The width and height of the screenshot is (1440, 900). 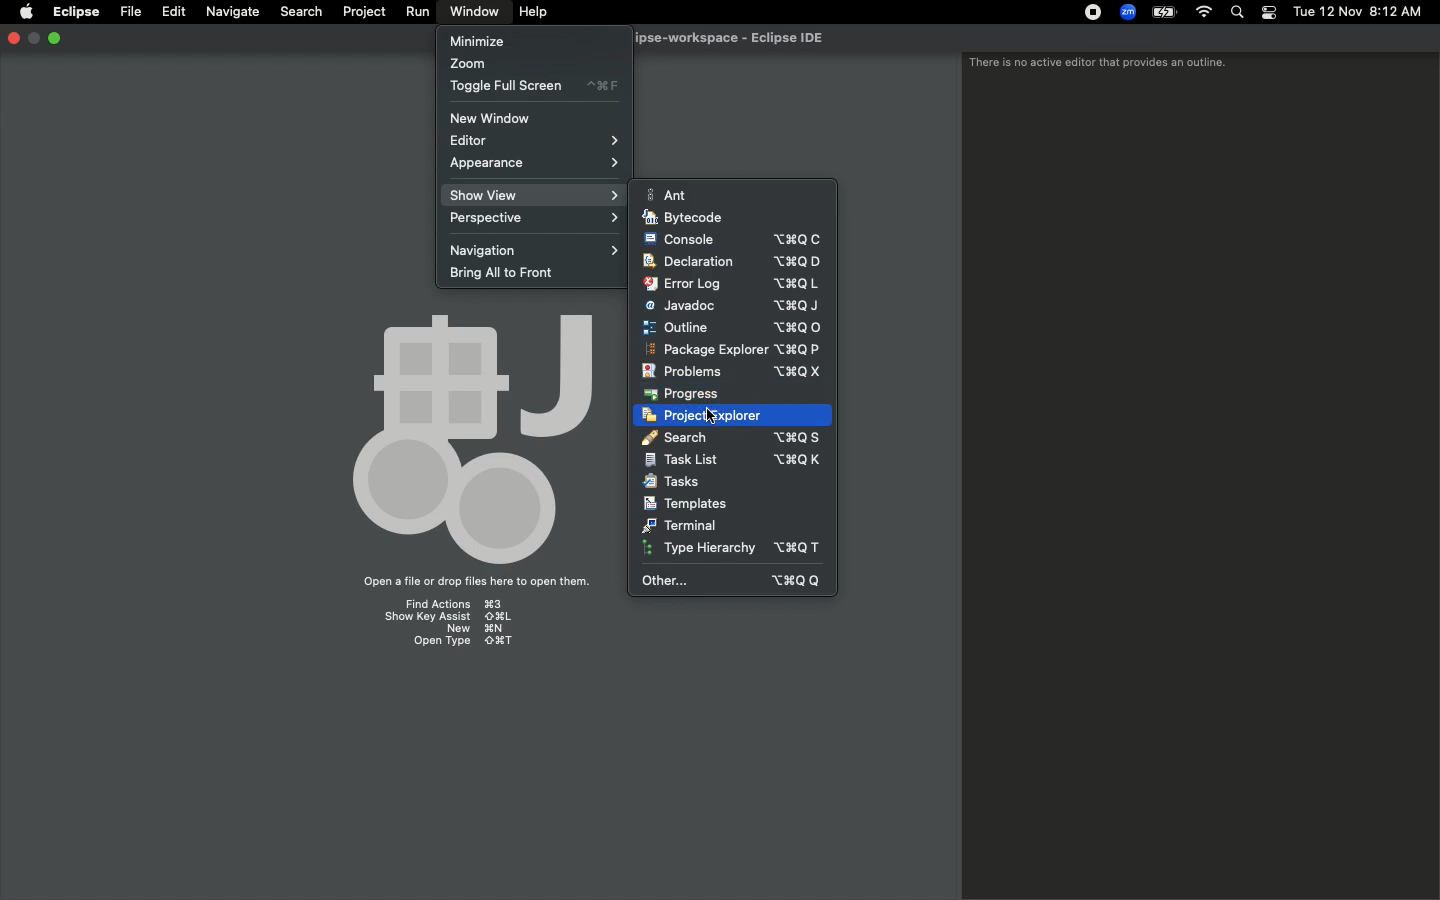 I want to click on Maximize, so click(x=55, y=39).